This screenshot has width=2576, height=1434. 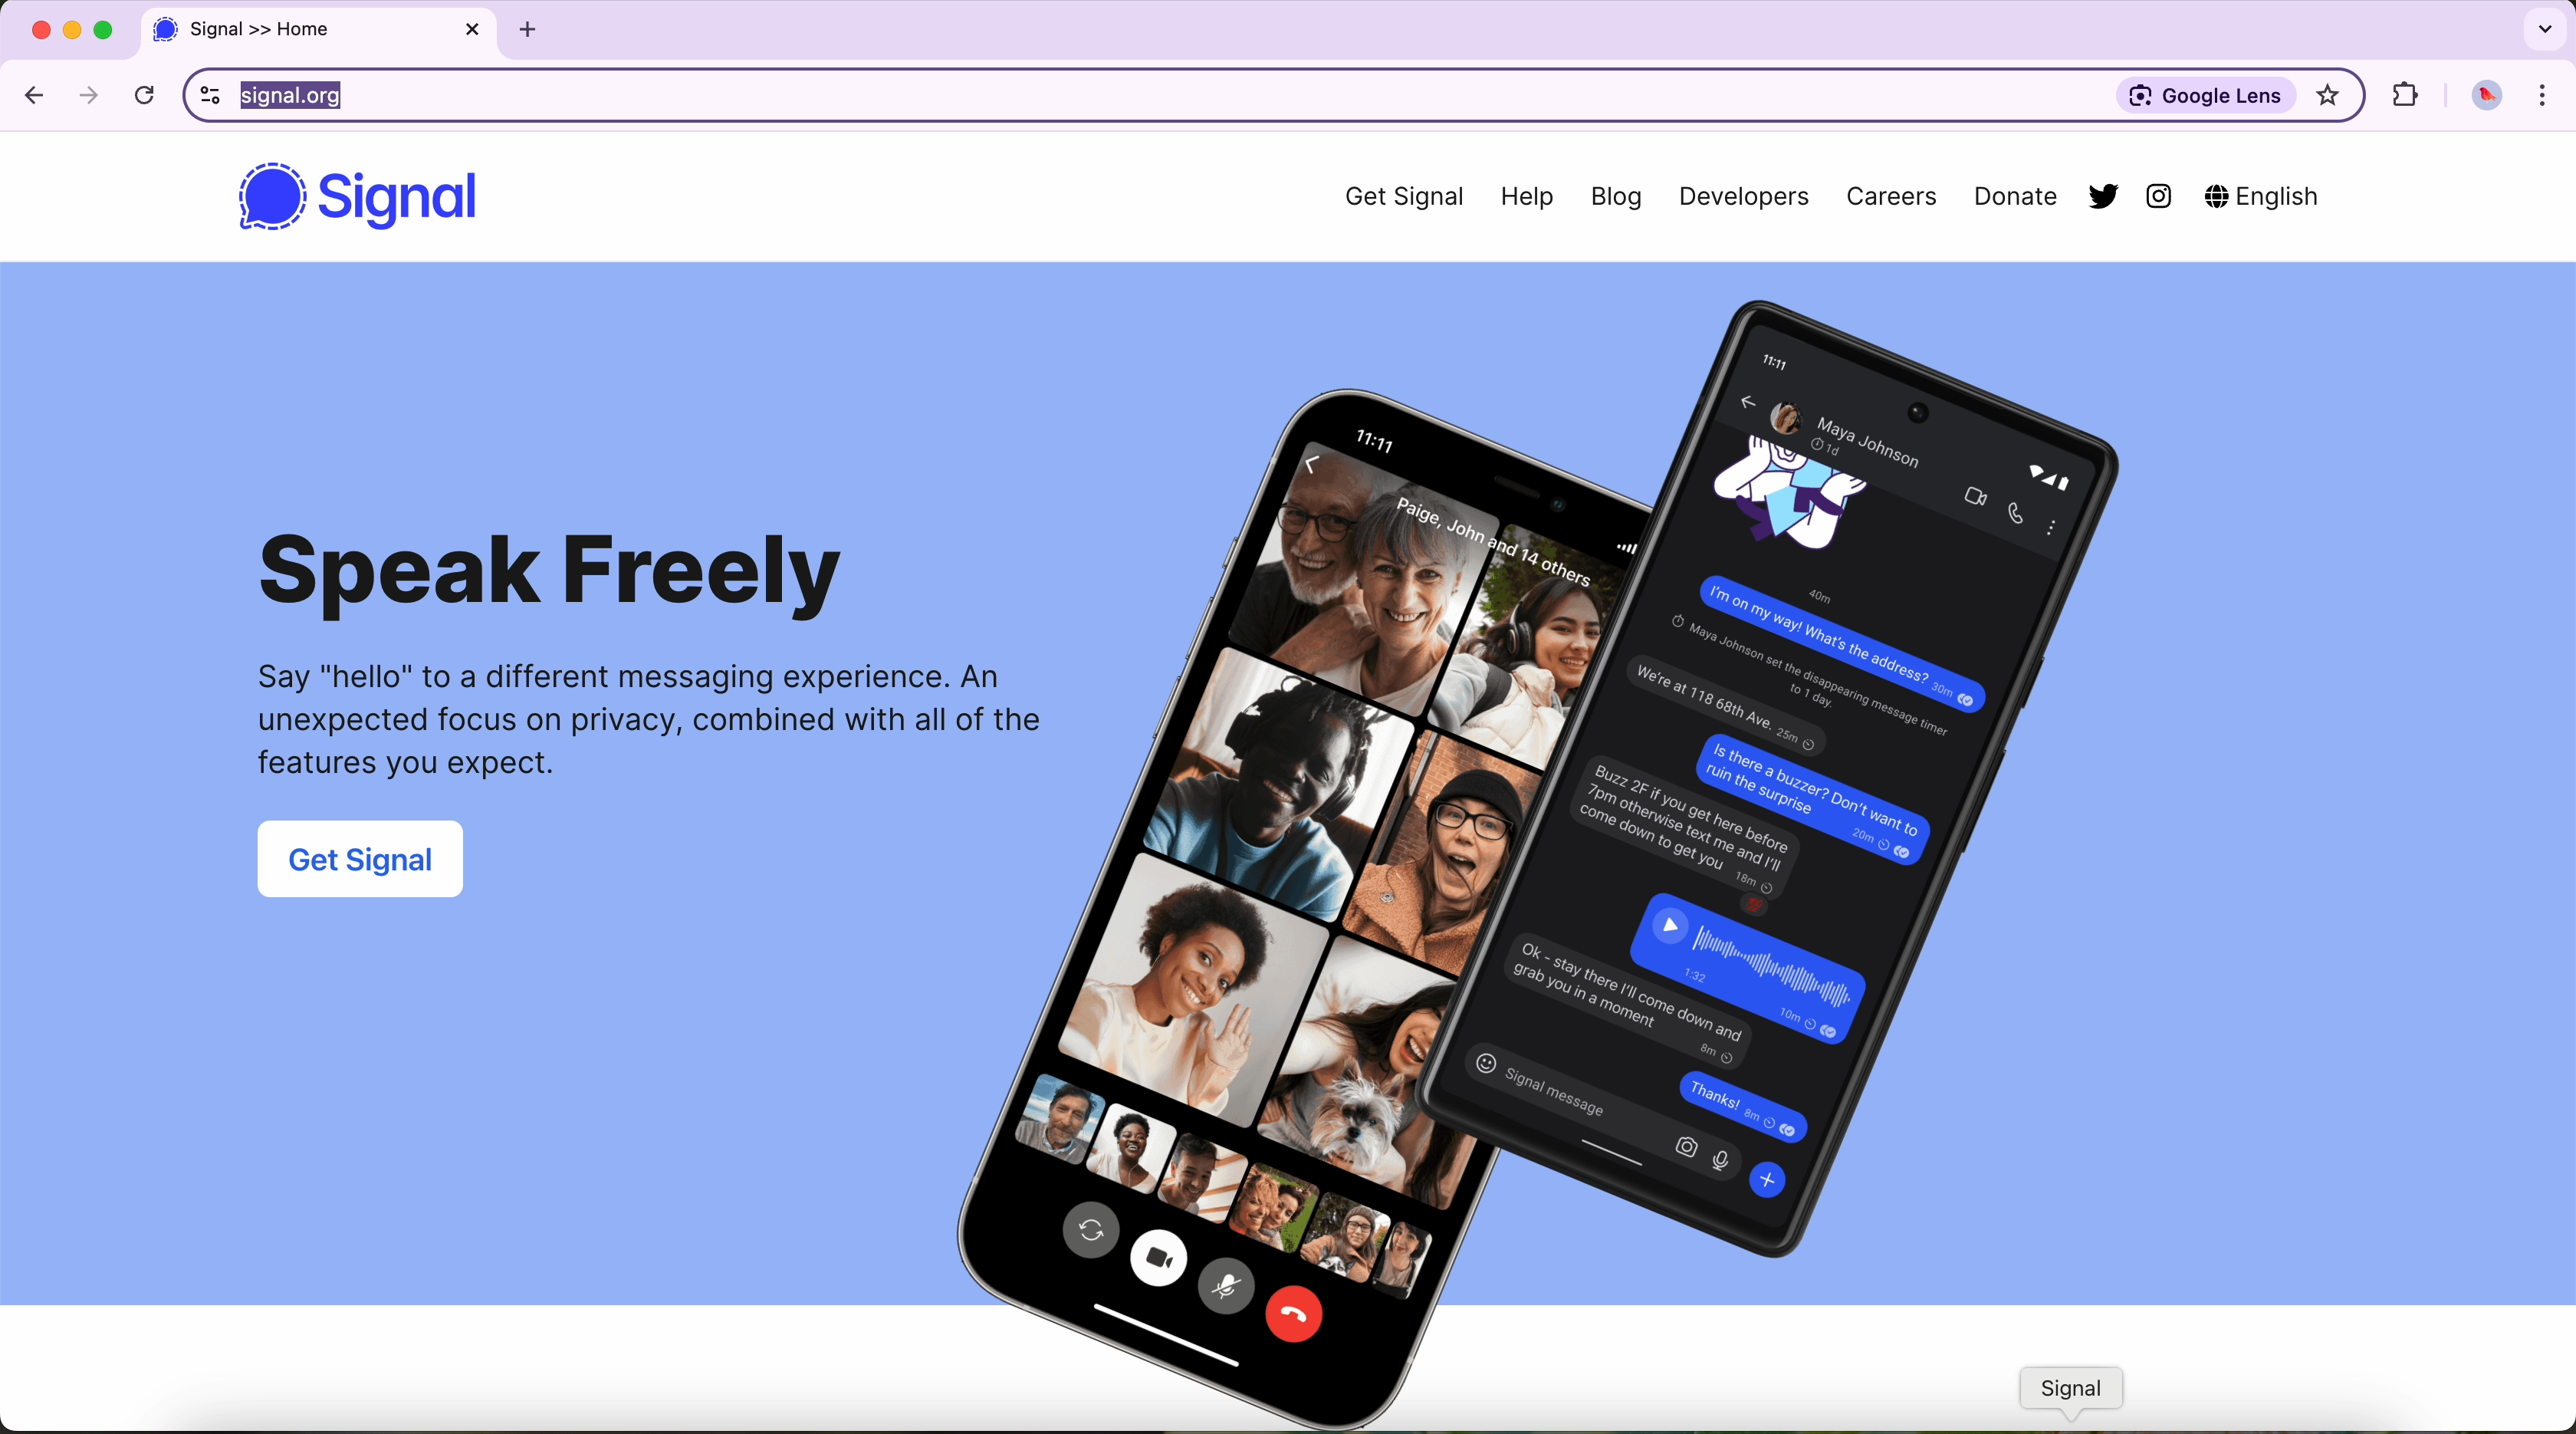 What do you see at coordinates (2329, 98) in the screenshot?
I see `highlight` at bounding box center [2329, 98].